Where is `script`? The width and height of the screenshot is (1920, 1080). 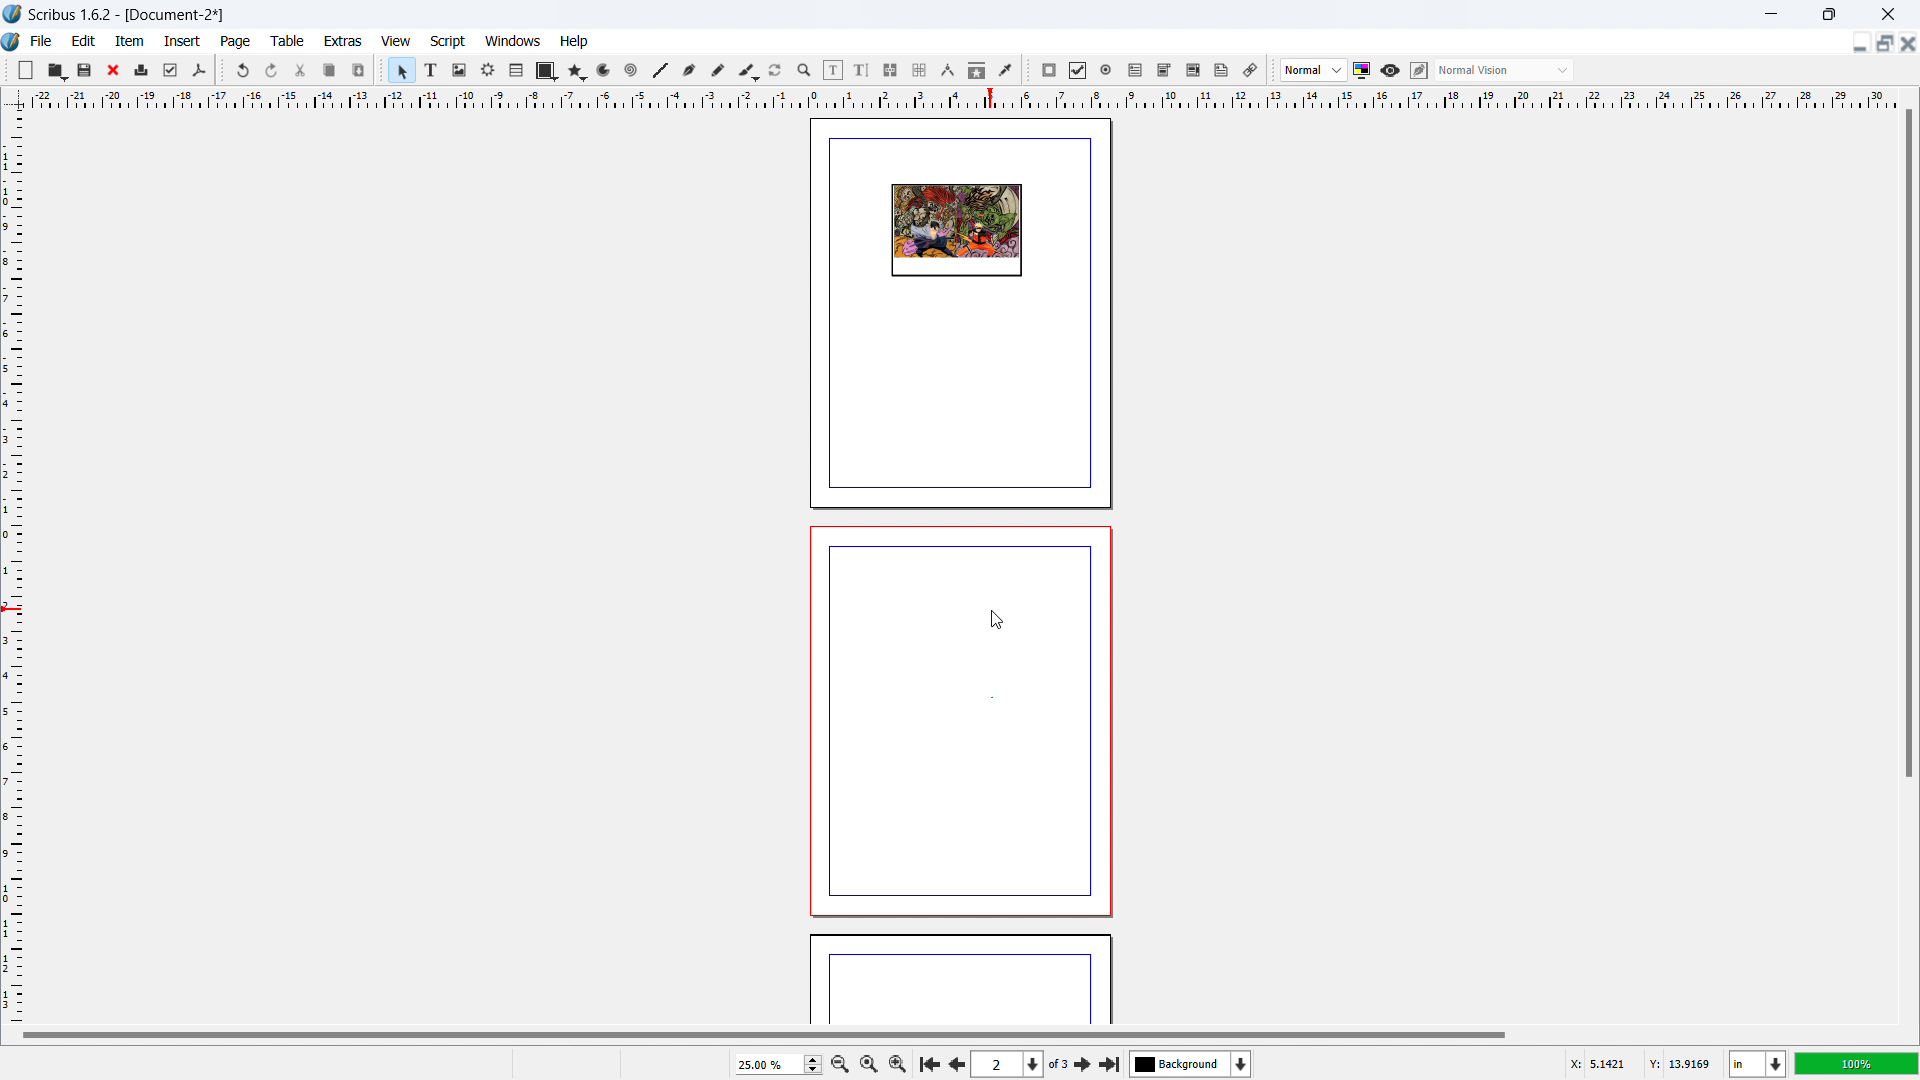
script is located at coordinates (449, 42).